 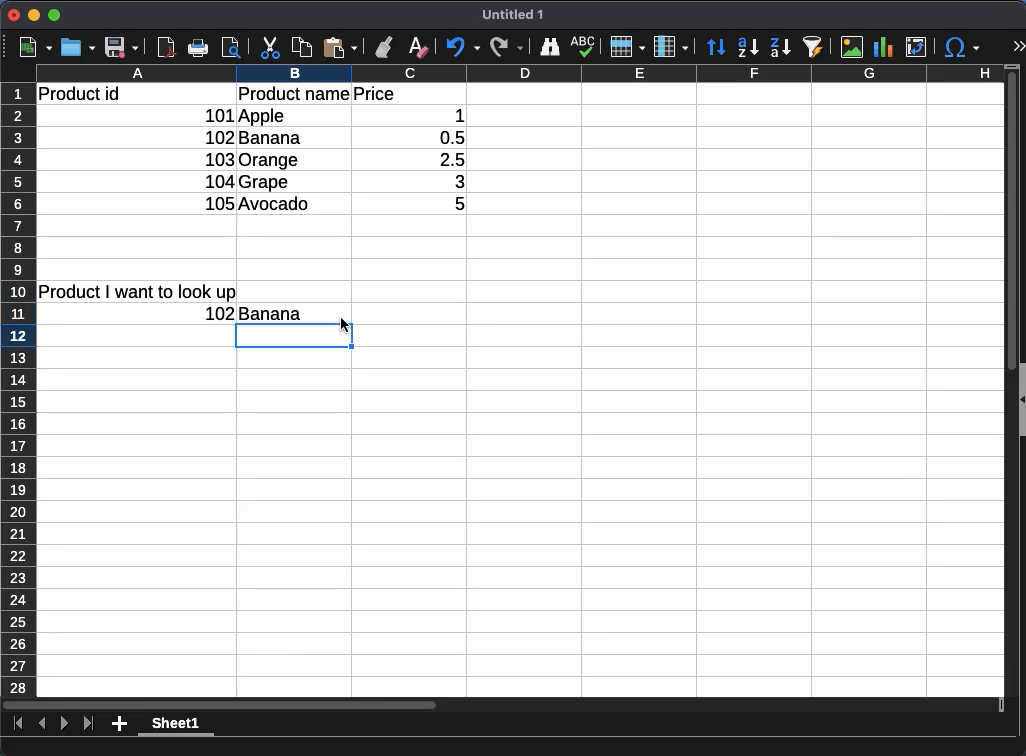 What do you see at coordinates (420, 48) in the screenshot?
I see `clear formatting` at bounding box center [420, 48].